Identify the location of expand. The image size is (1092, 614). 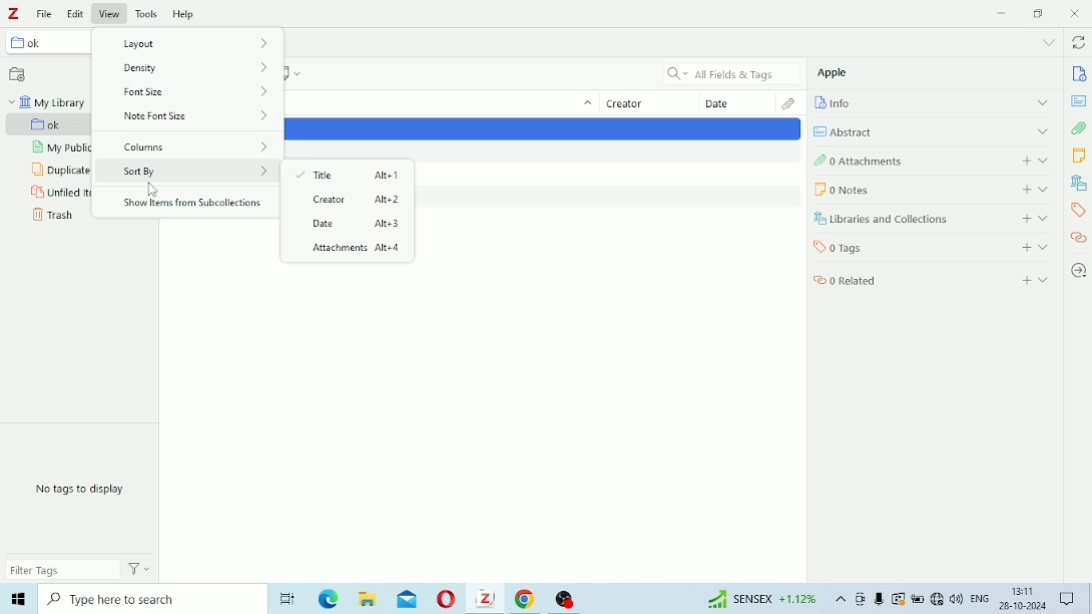
(1048, 282).